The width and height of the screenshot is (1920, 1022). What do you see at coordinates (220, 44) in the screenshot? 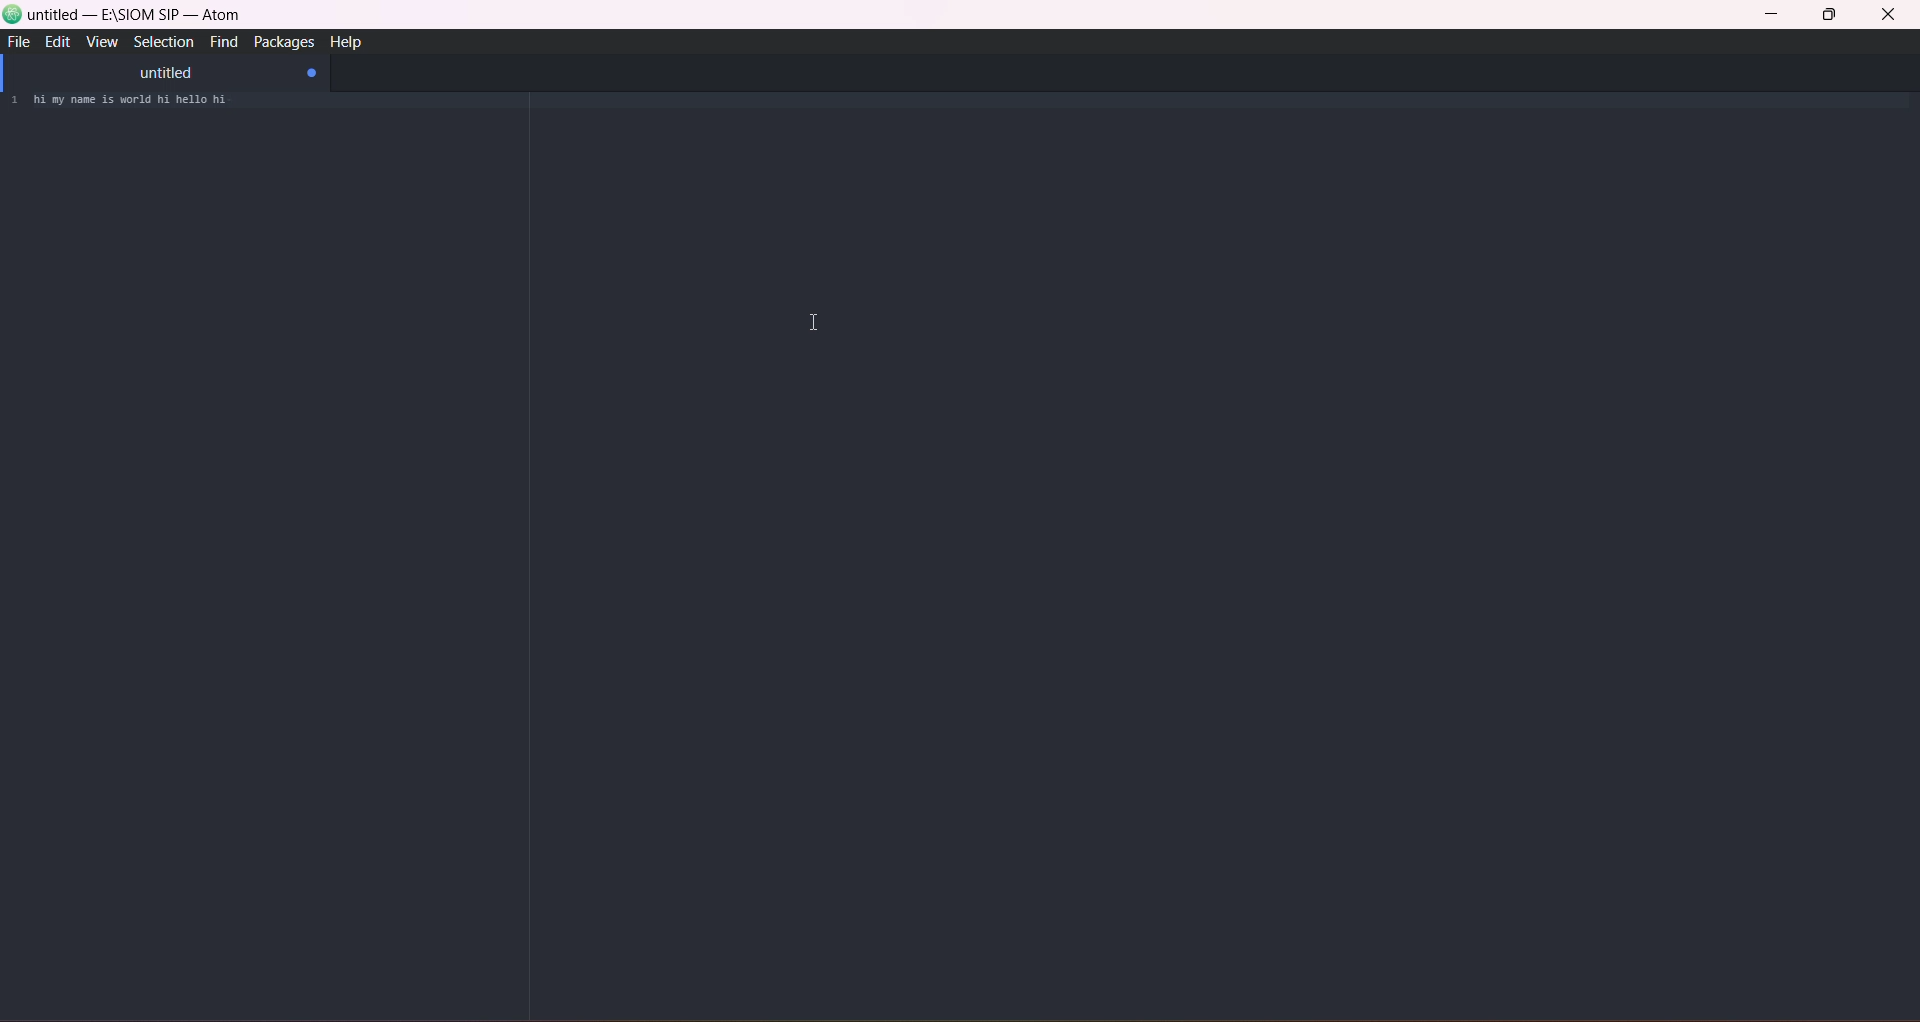
I see `find` at bounding box center [220, 44].